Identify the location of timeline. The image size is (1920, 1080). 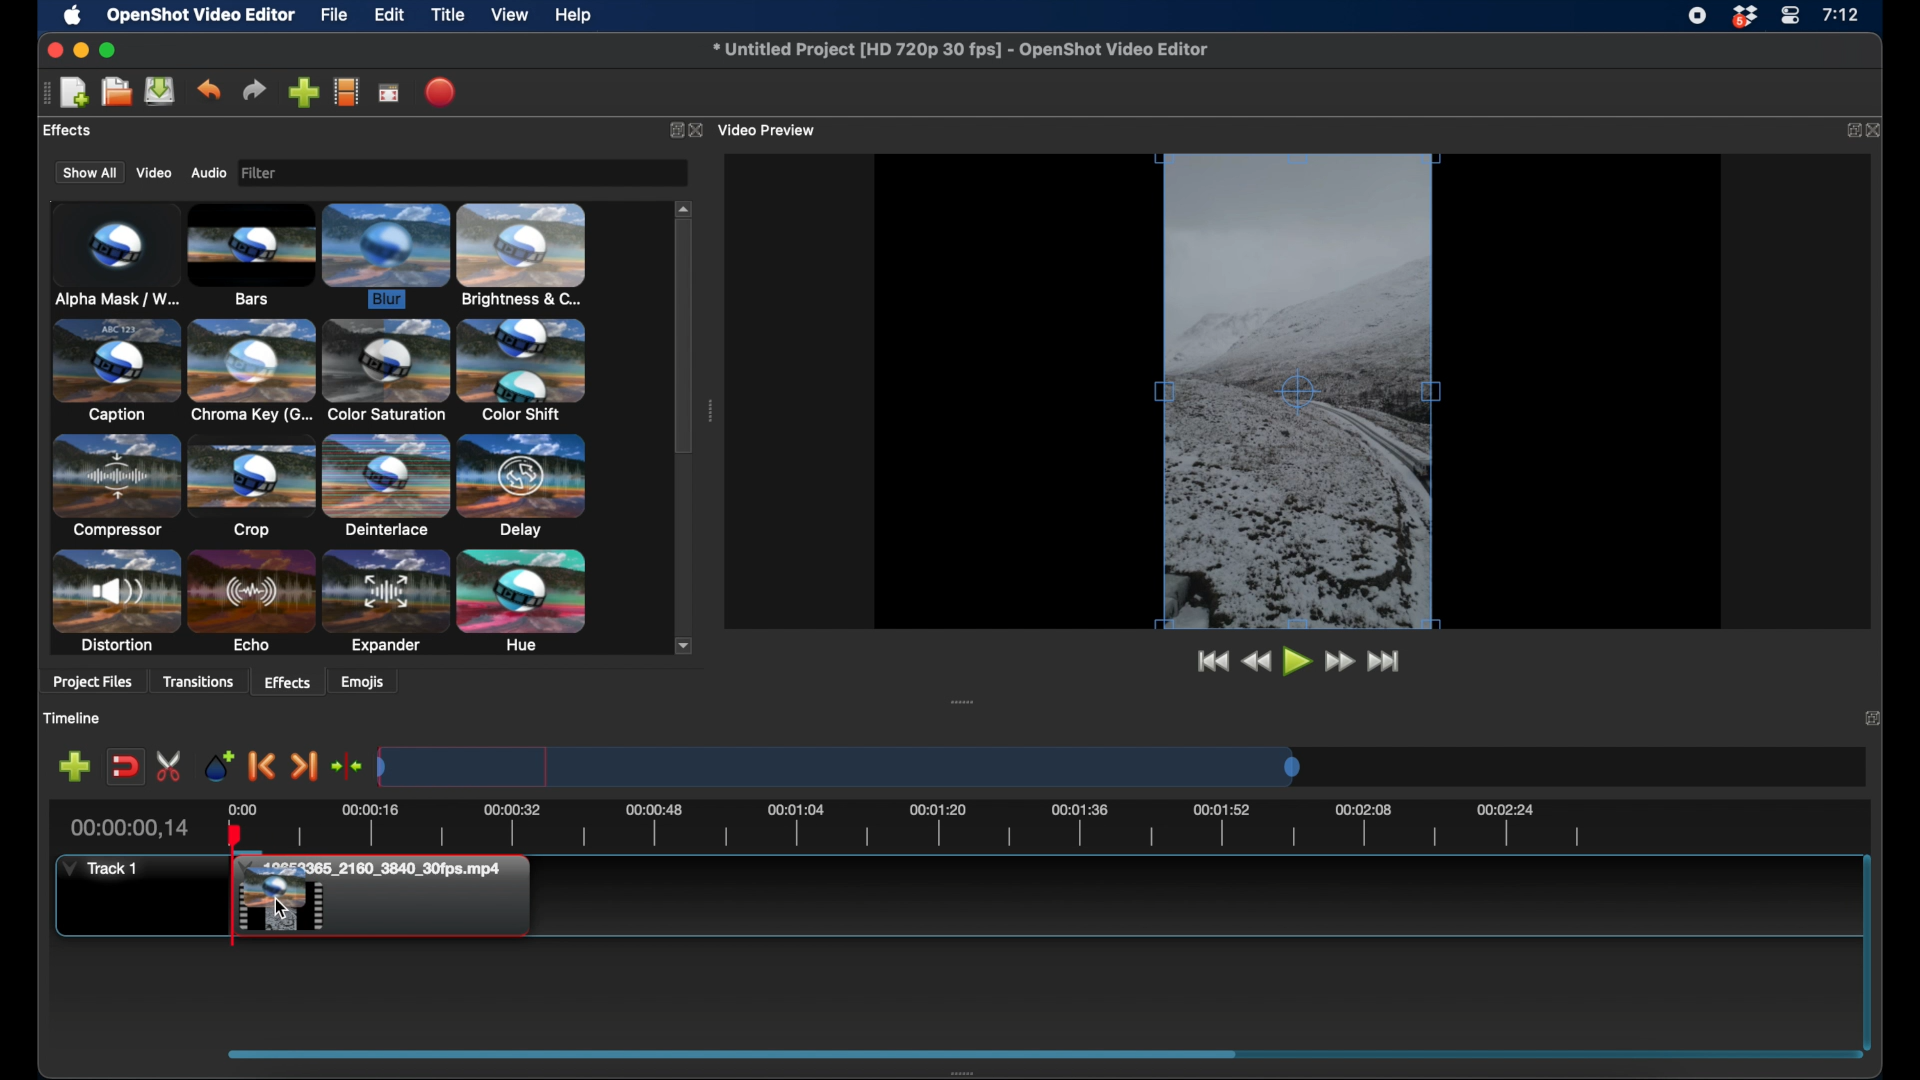
(71, 718).